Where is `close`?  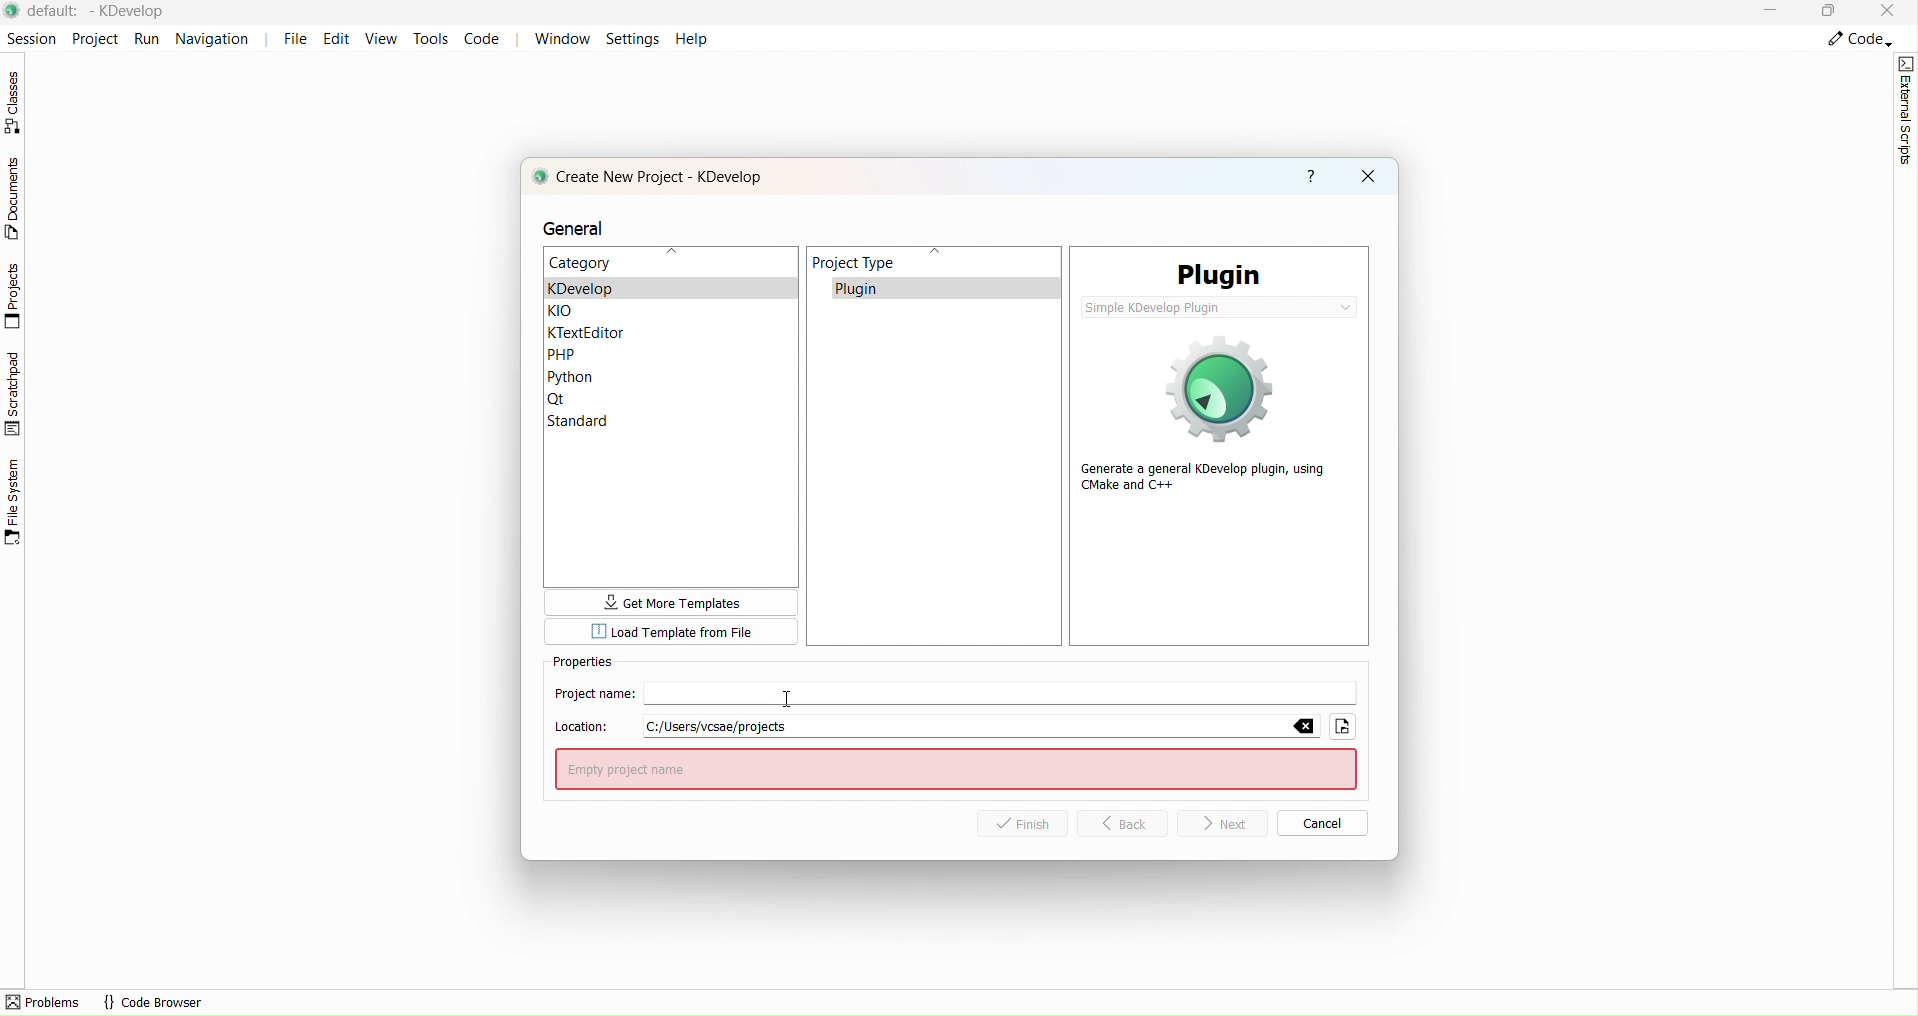 close is located at coordinates (1367, 177).